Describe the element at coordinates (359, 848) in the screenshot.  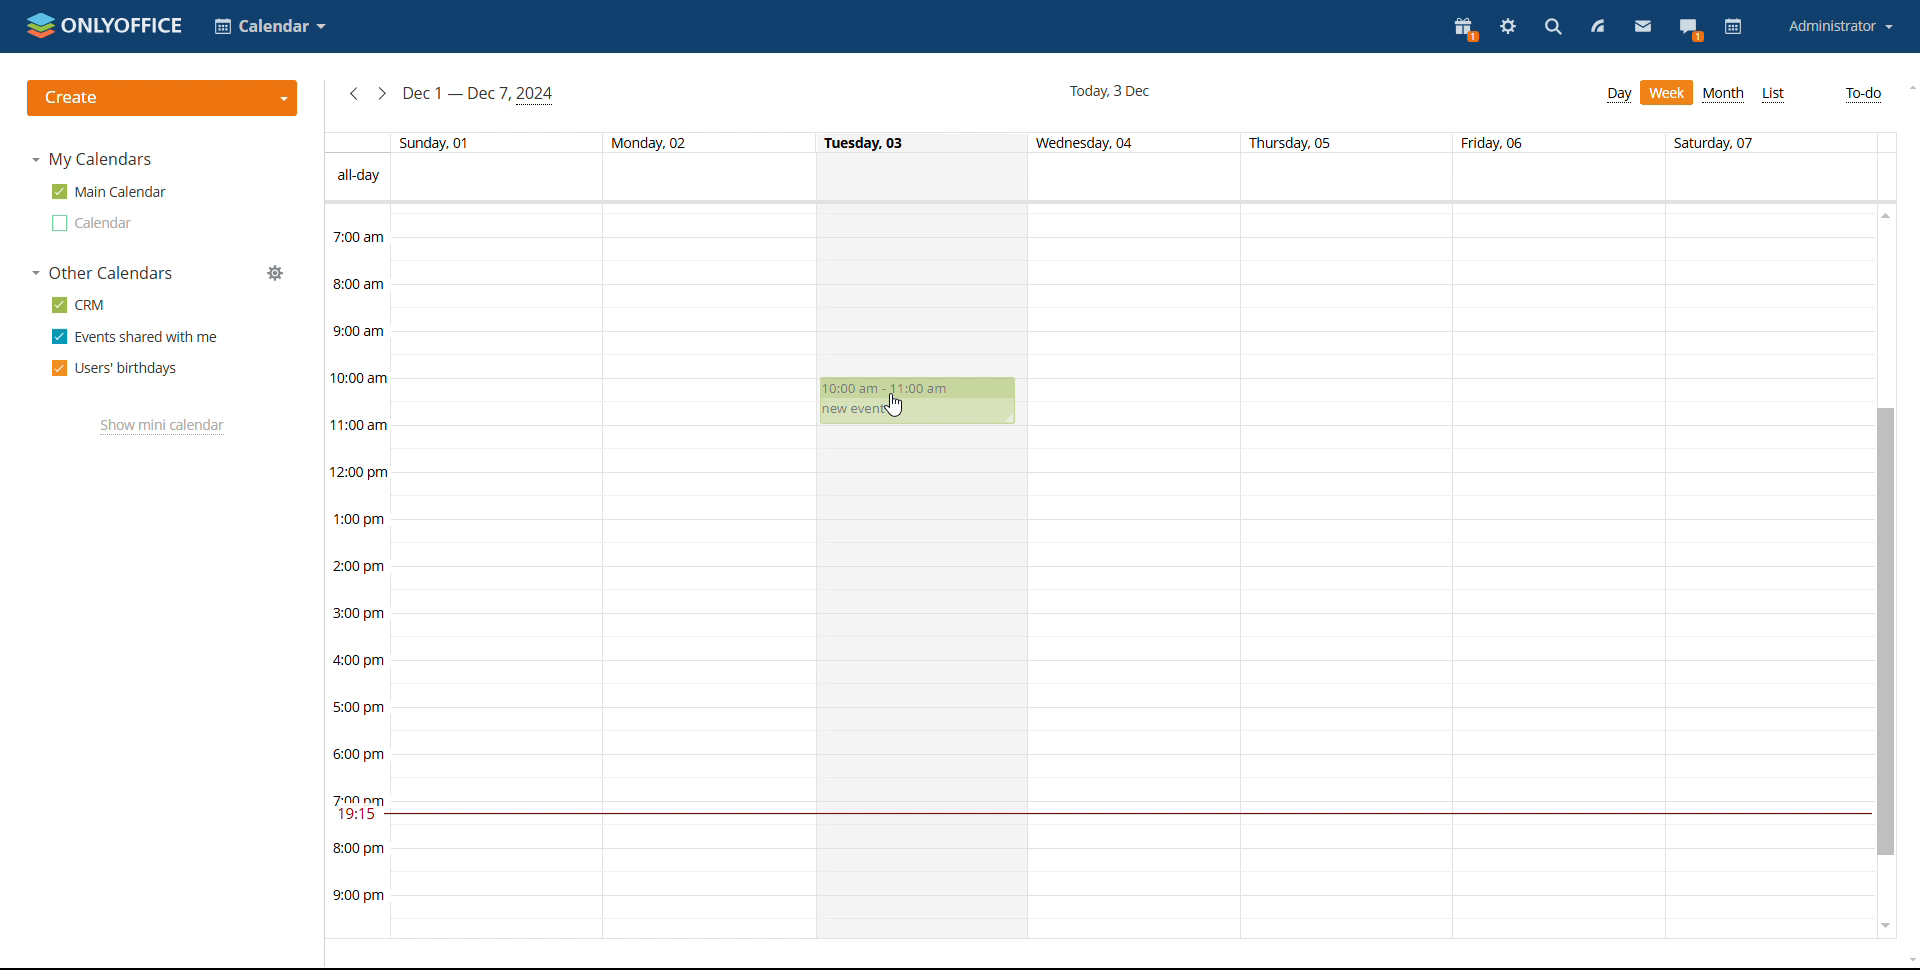
I see `8:00 pm` at that location.